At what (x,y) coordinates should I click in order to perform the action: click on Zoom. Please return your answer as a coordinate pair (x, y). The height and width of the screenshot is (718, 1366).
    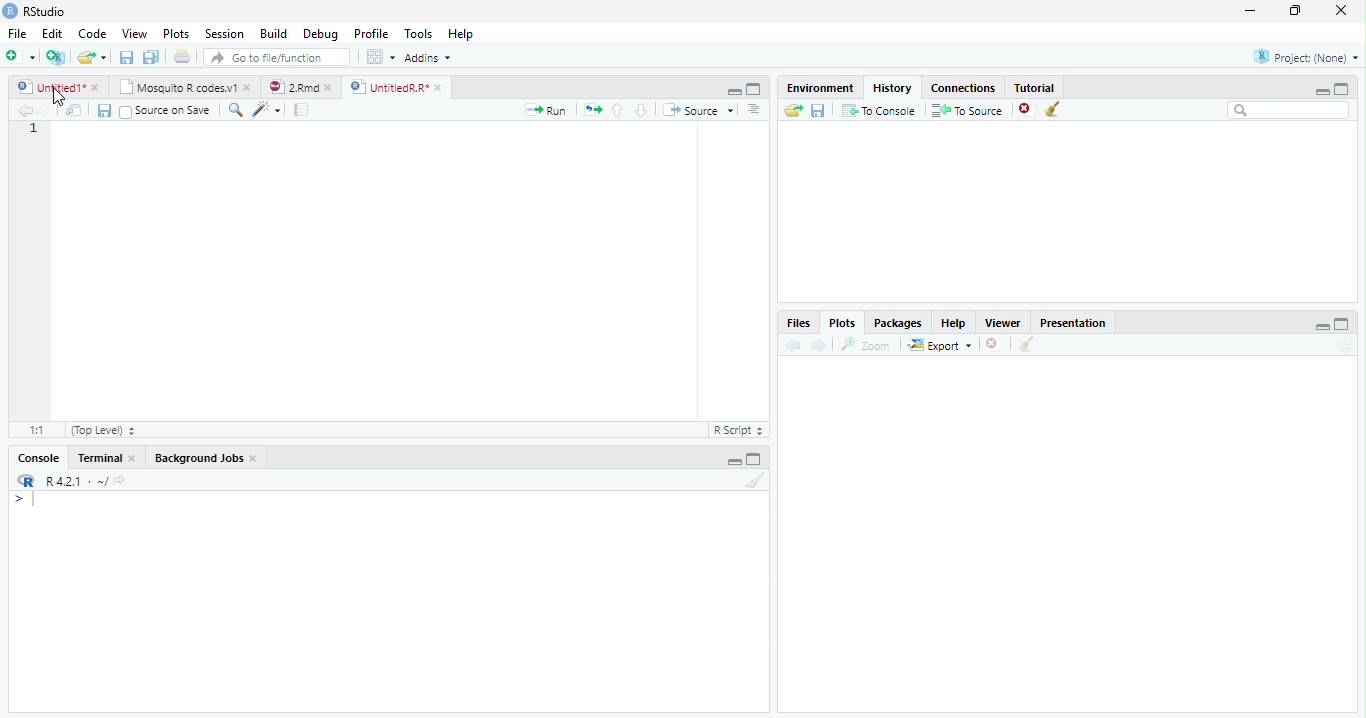
    Looking at the image, I should click on (867, 345).